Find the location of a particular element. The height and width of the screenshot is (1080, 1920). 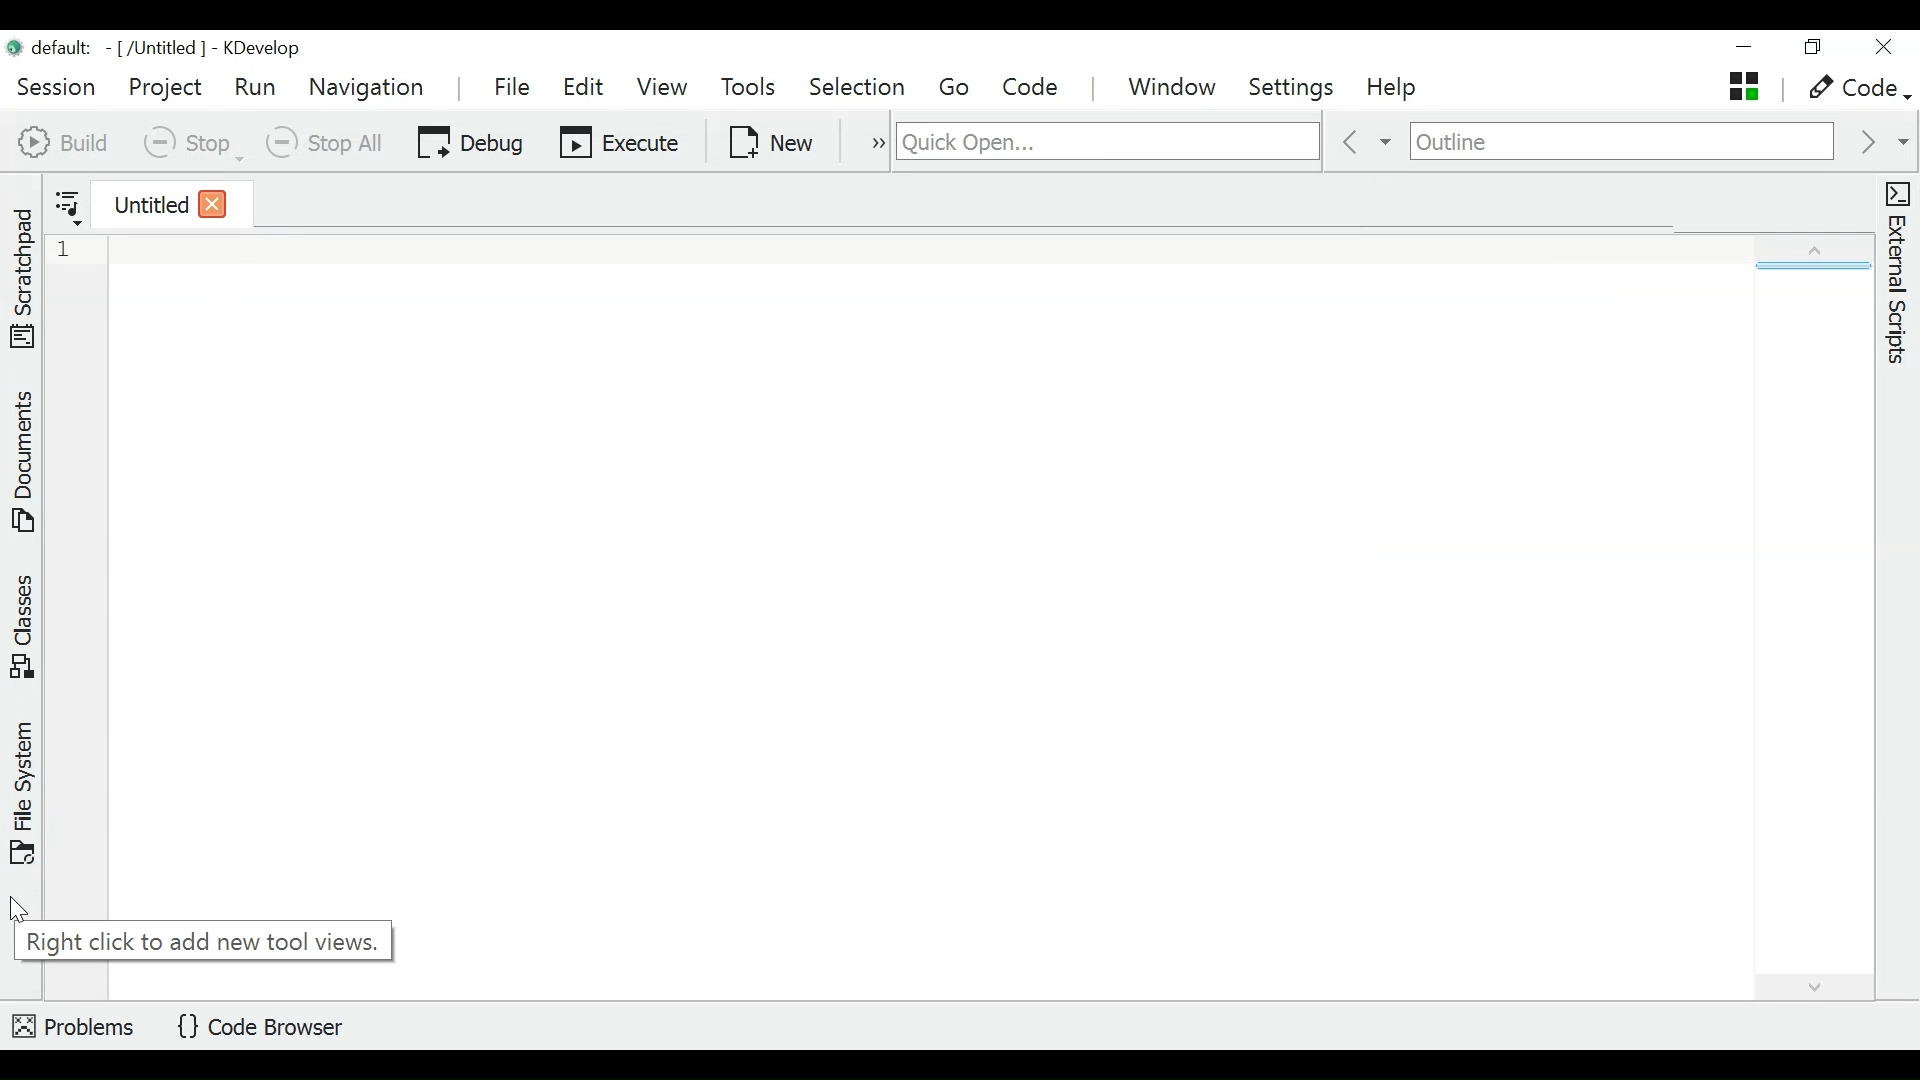

Help is located at coordinates (1394, 89).